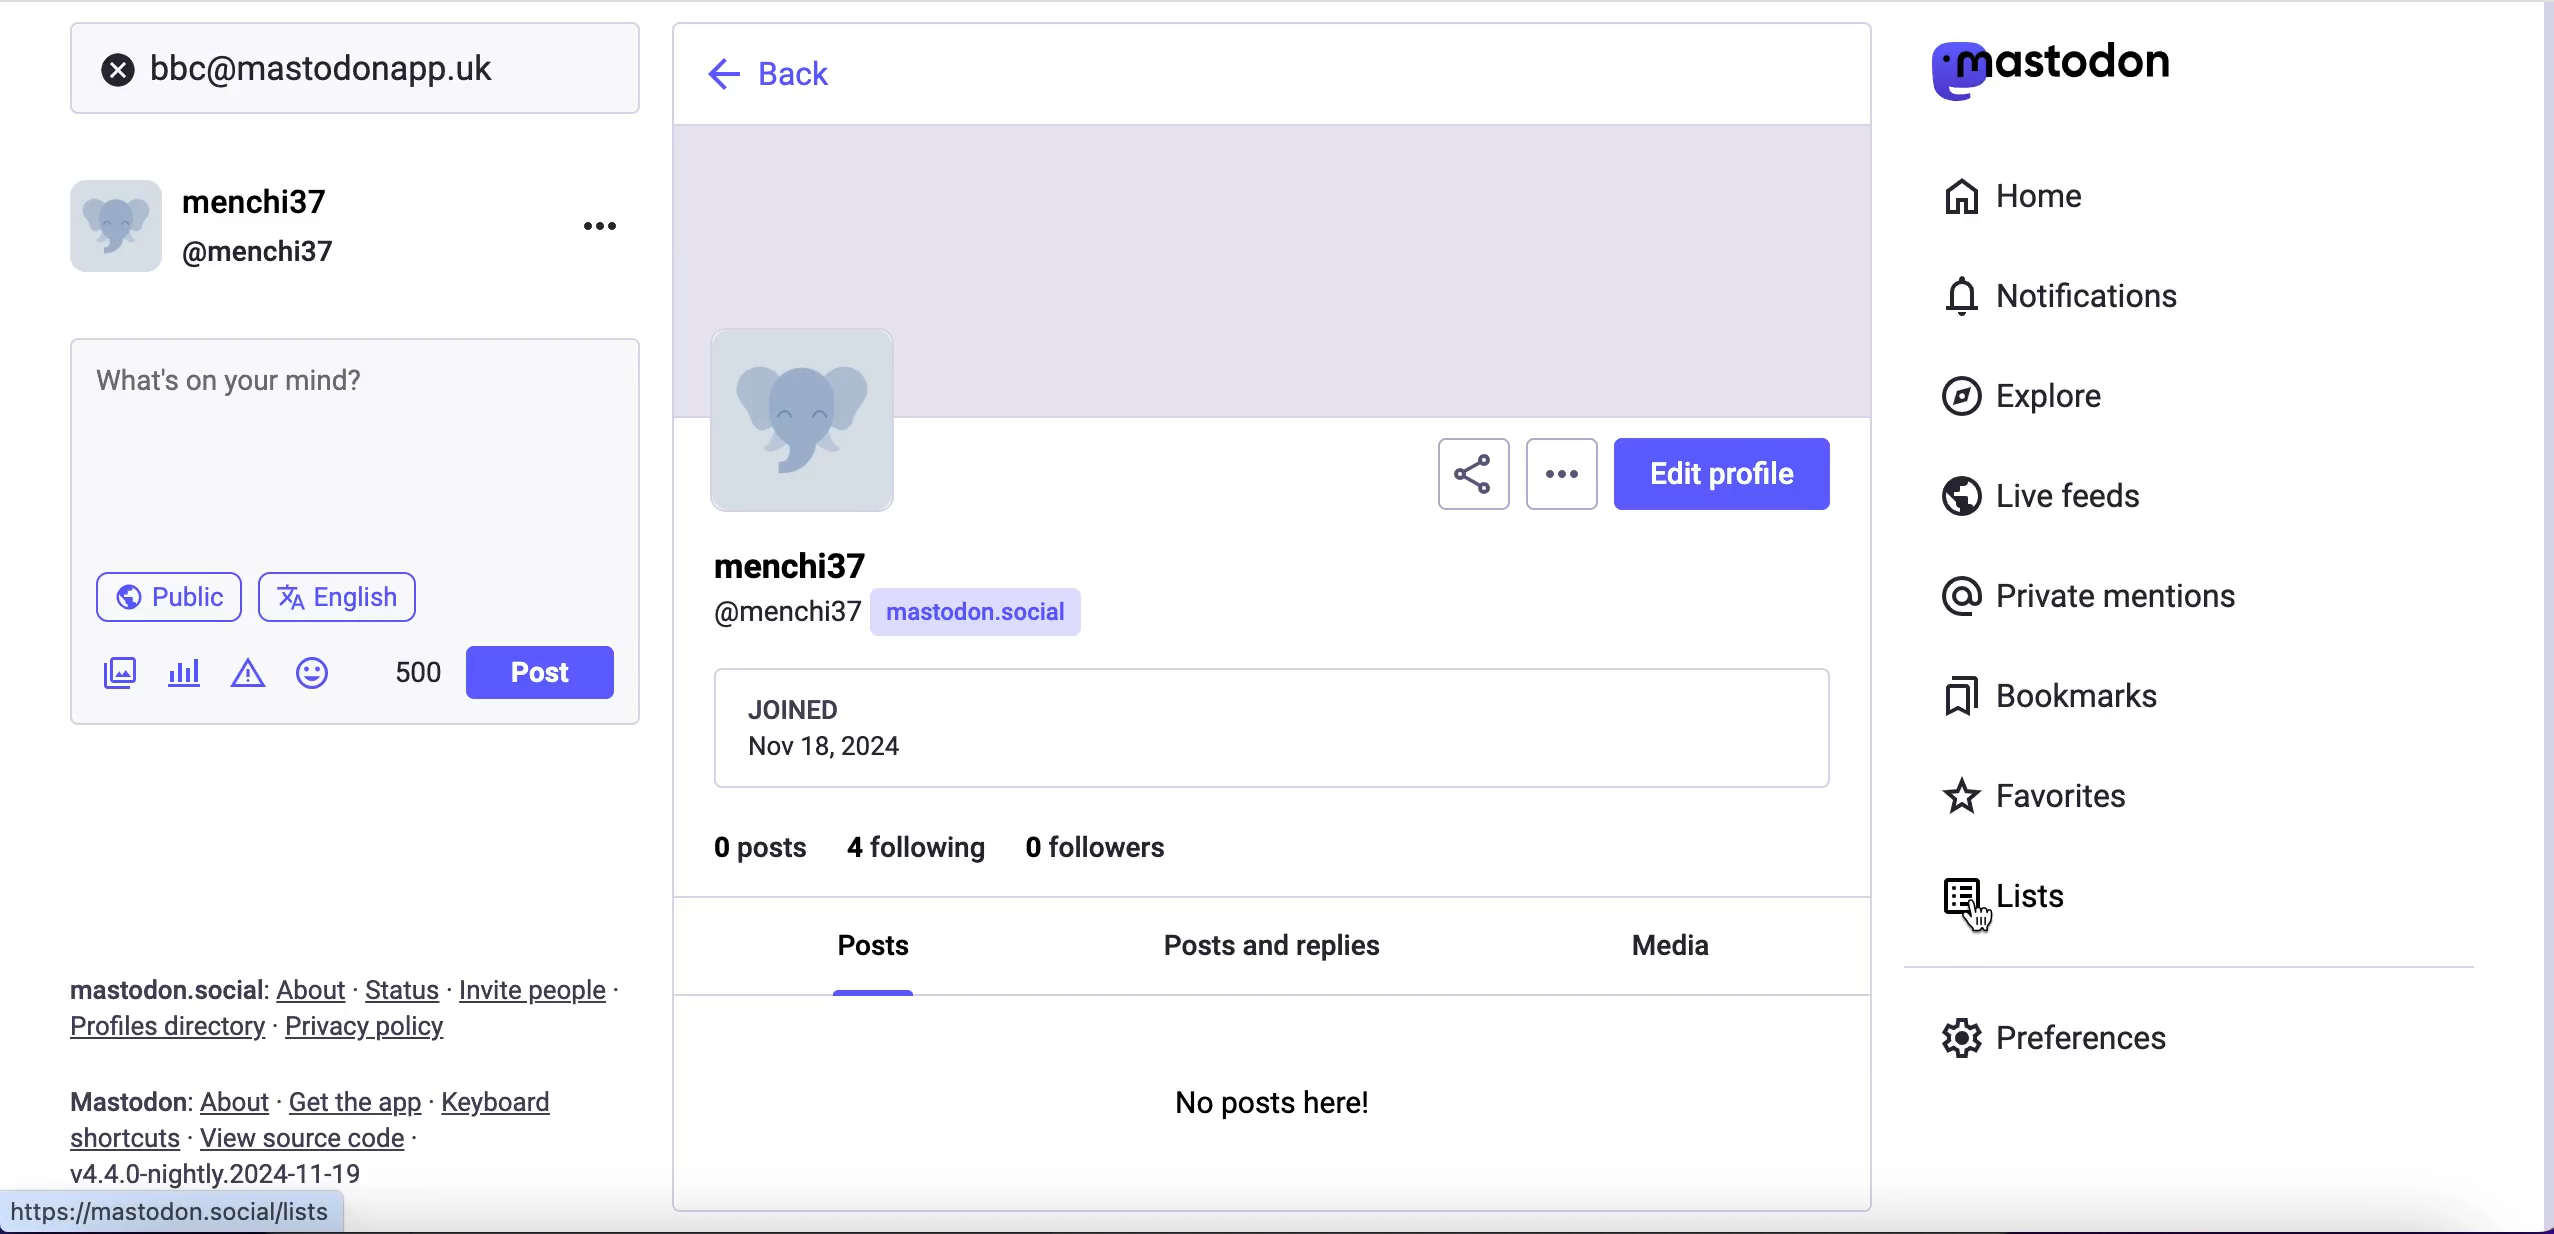  What do you see at coordinates (321, 683) in the screenshot?
I see `emojis` at bounding box center [321, 683].